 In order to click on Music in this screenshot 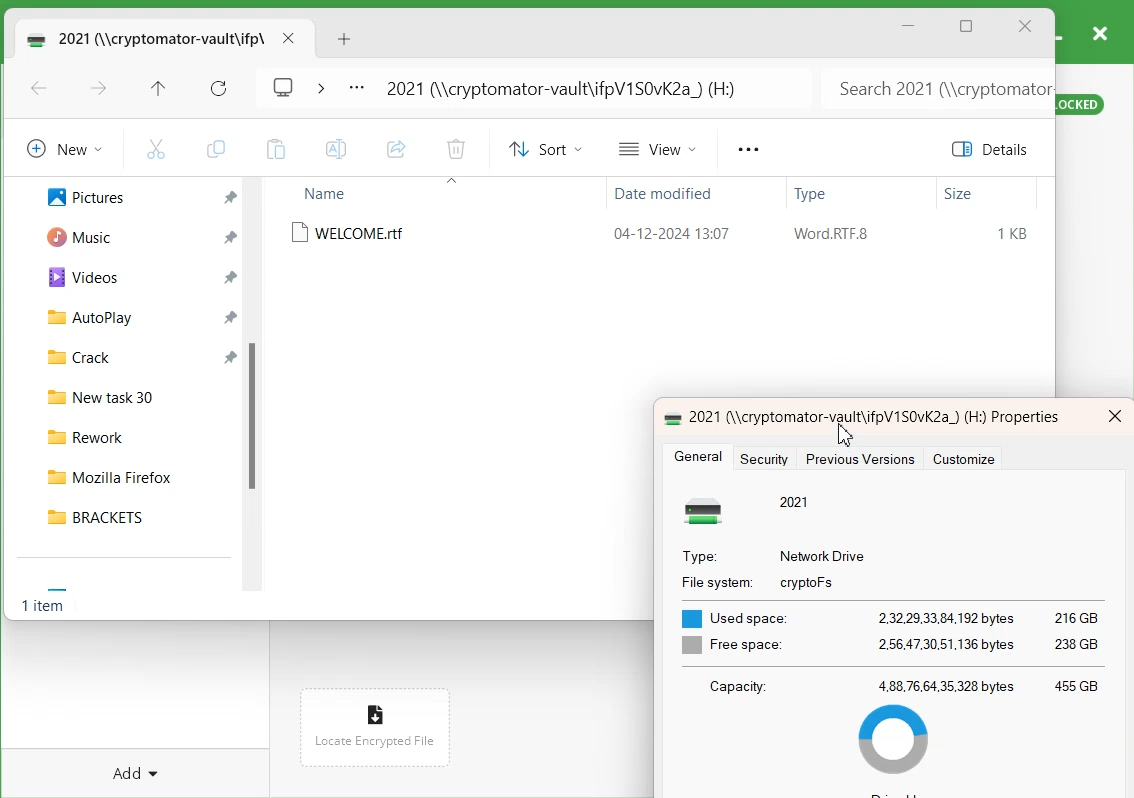, I will do `click(72, 235)`.